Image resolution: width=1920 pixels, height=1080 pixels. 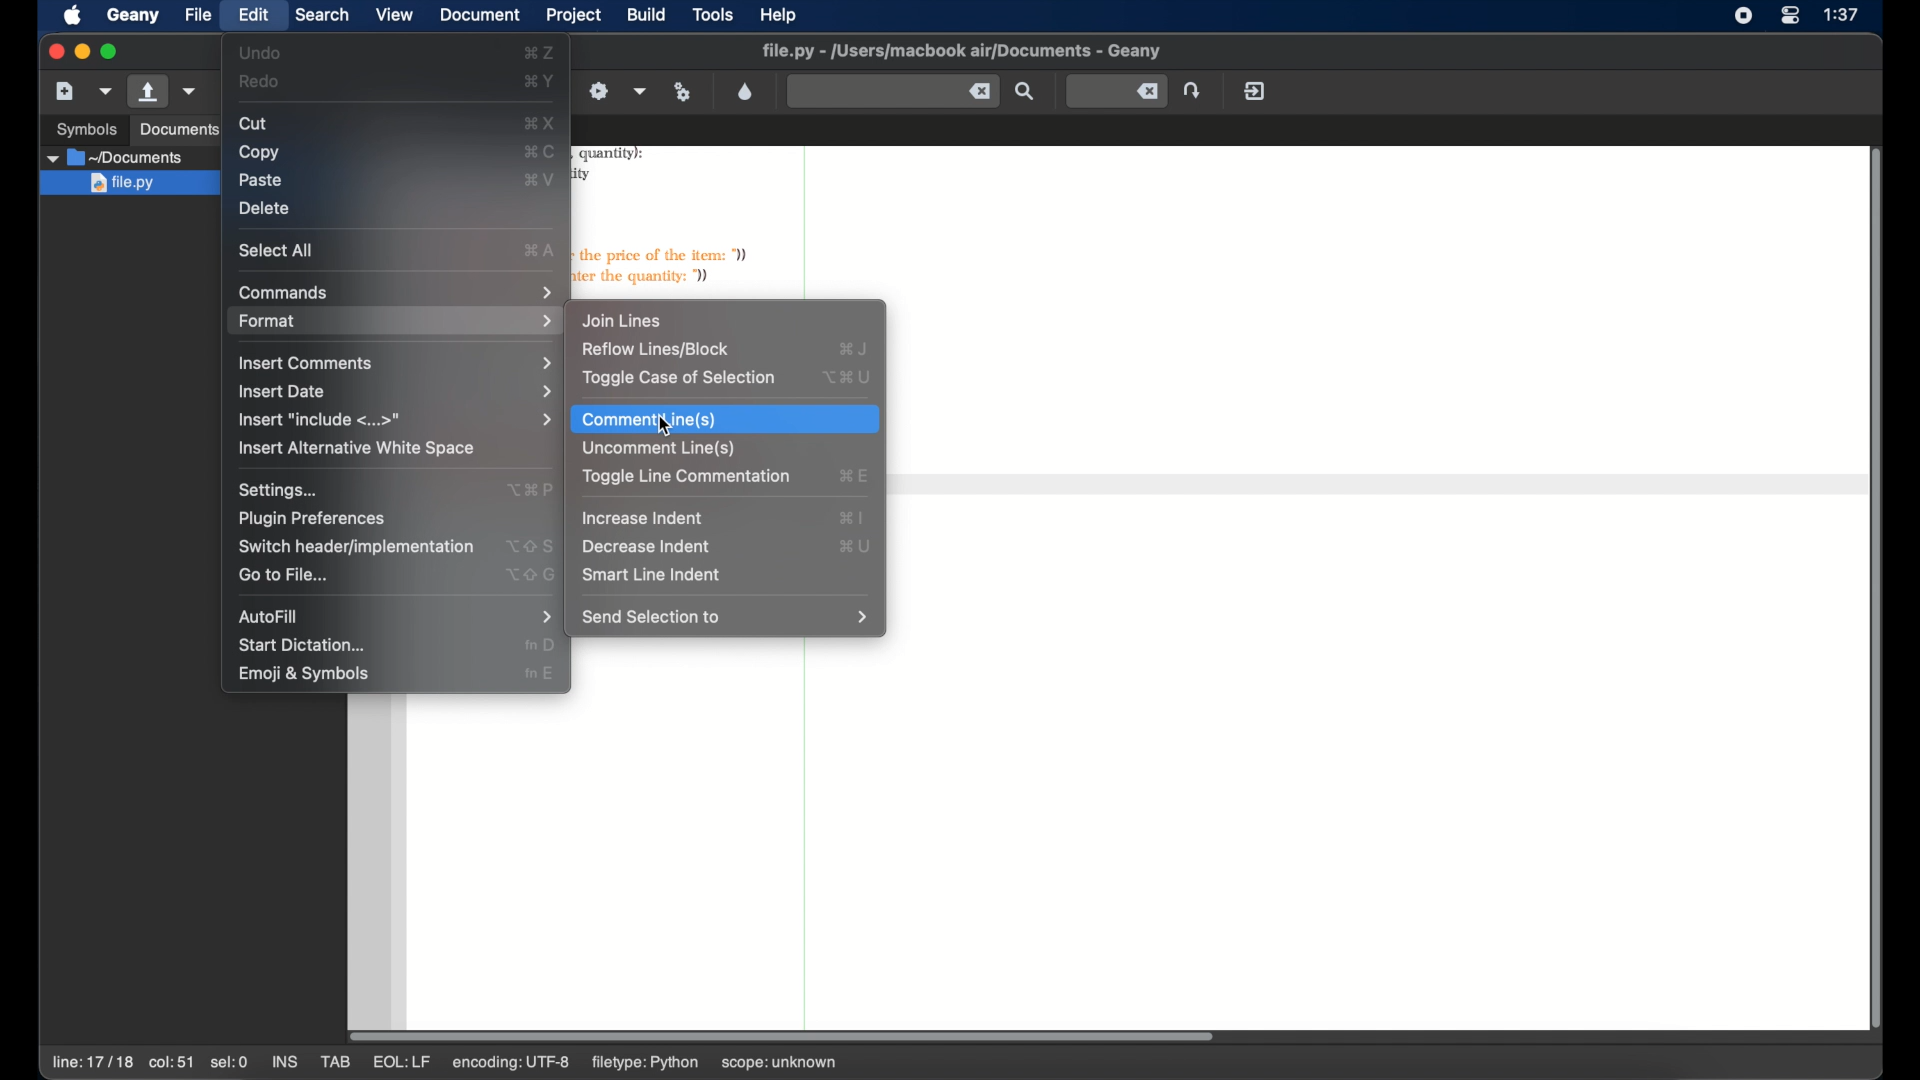 I want to click on col:51, so click(x=172, y=1064).